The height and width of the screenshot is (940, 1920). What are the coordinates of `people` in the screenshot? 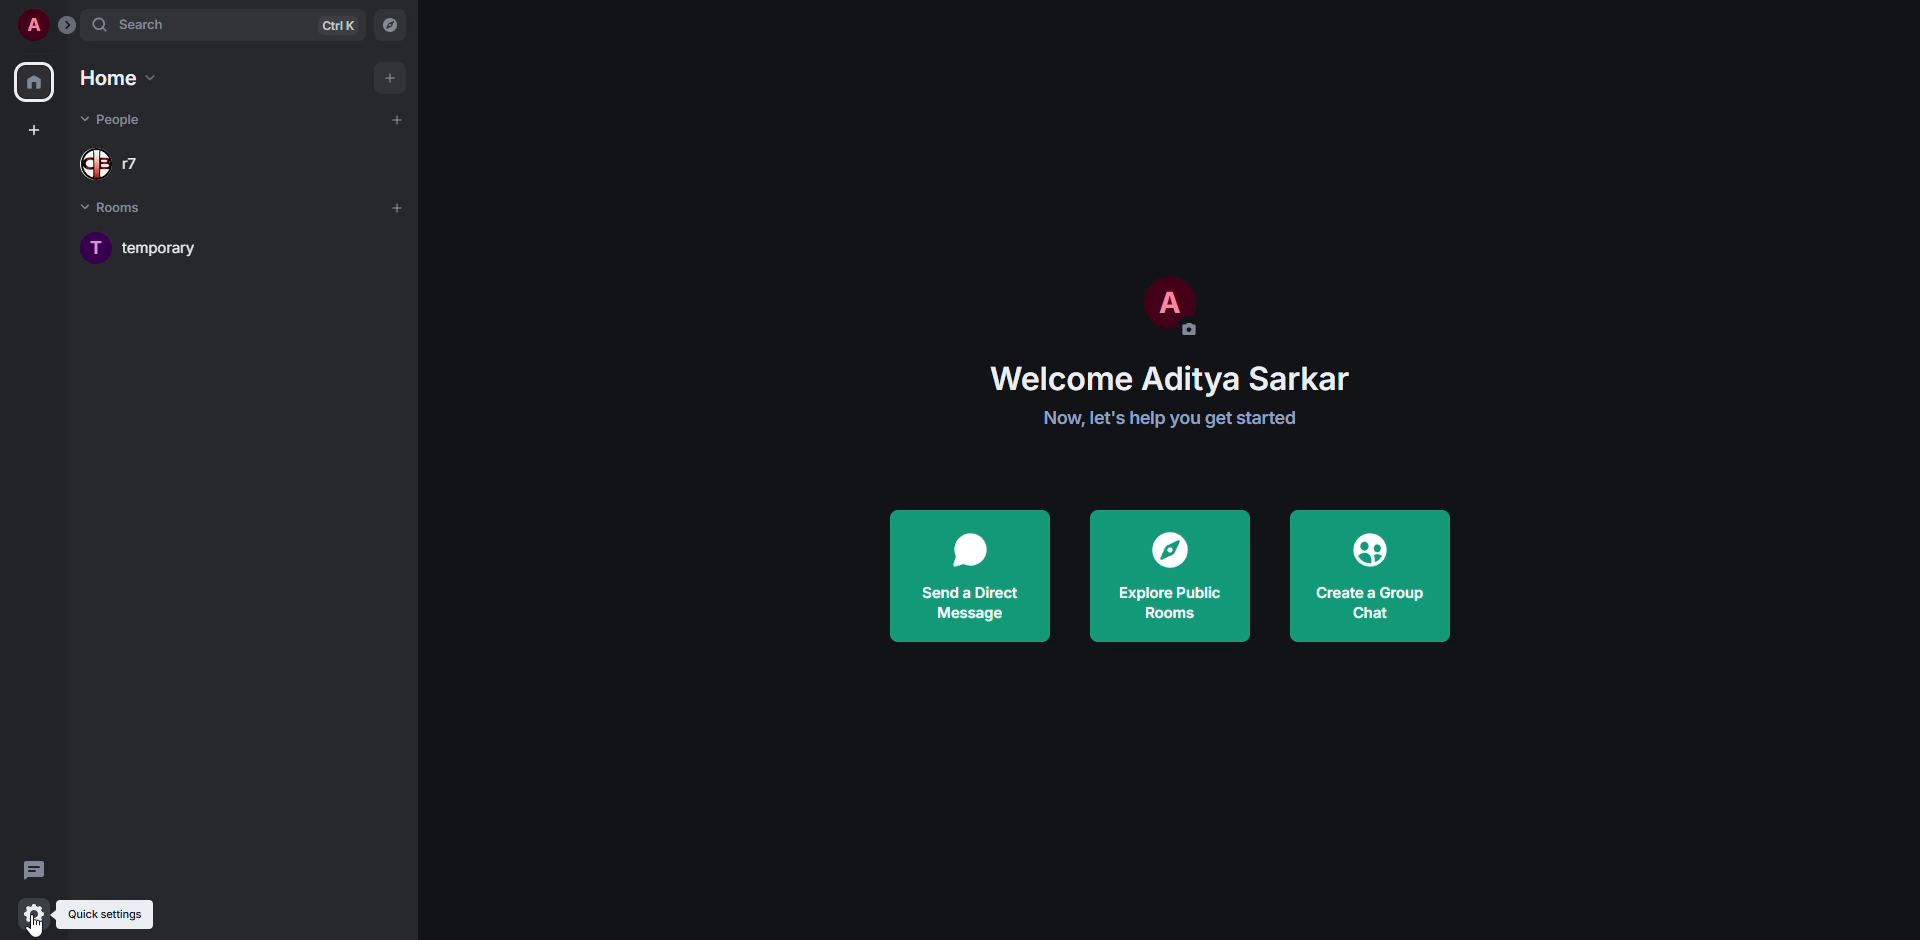 It's located at (120, 164).